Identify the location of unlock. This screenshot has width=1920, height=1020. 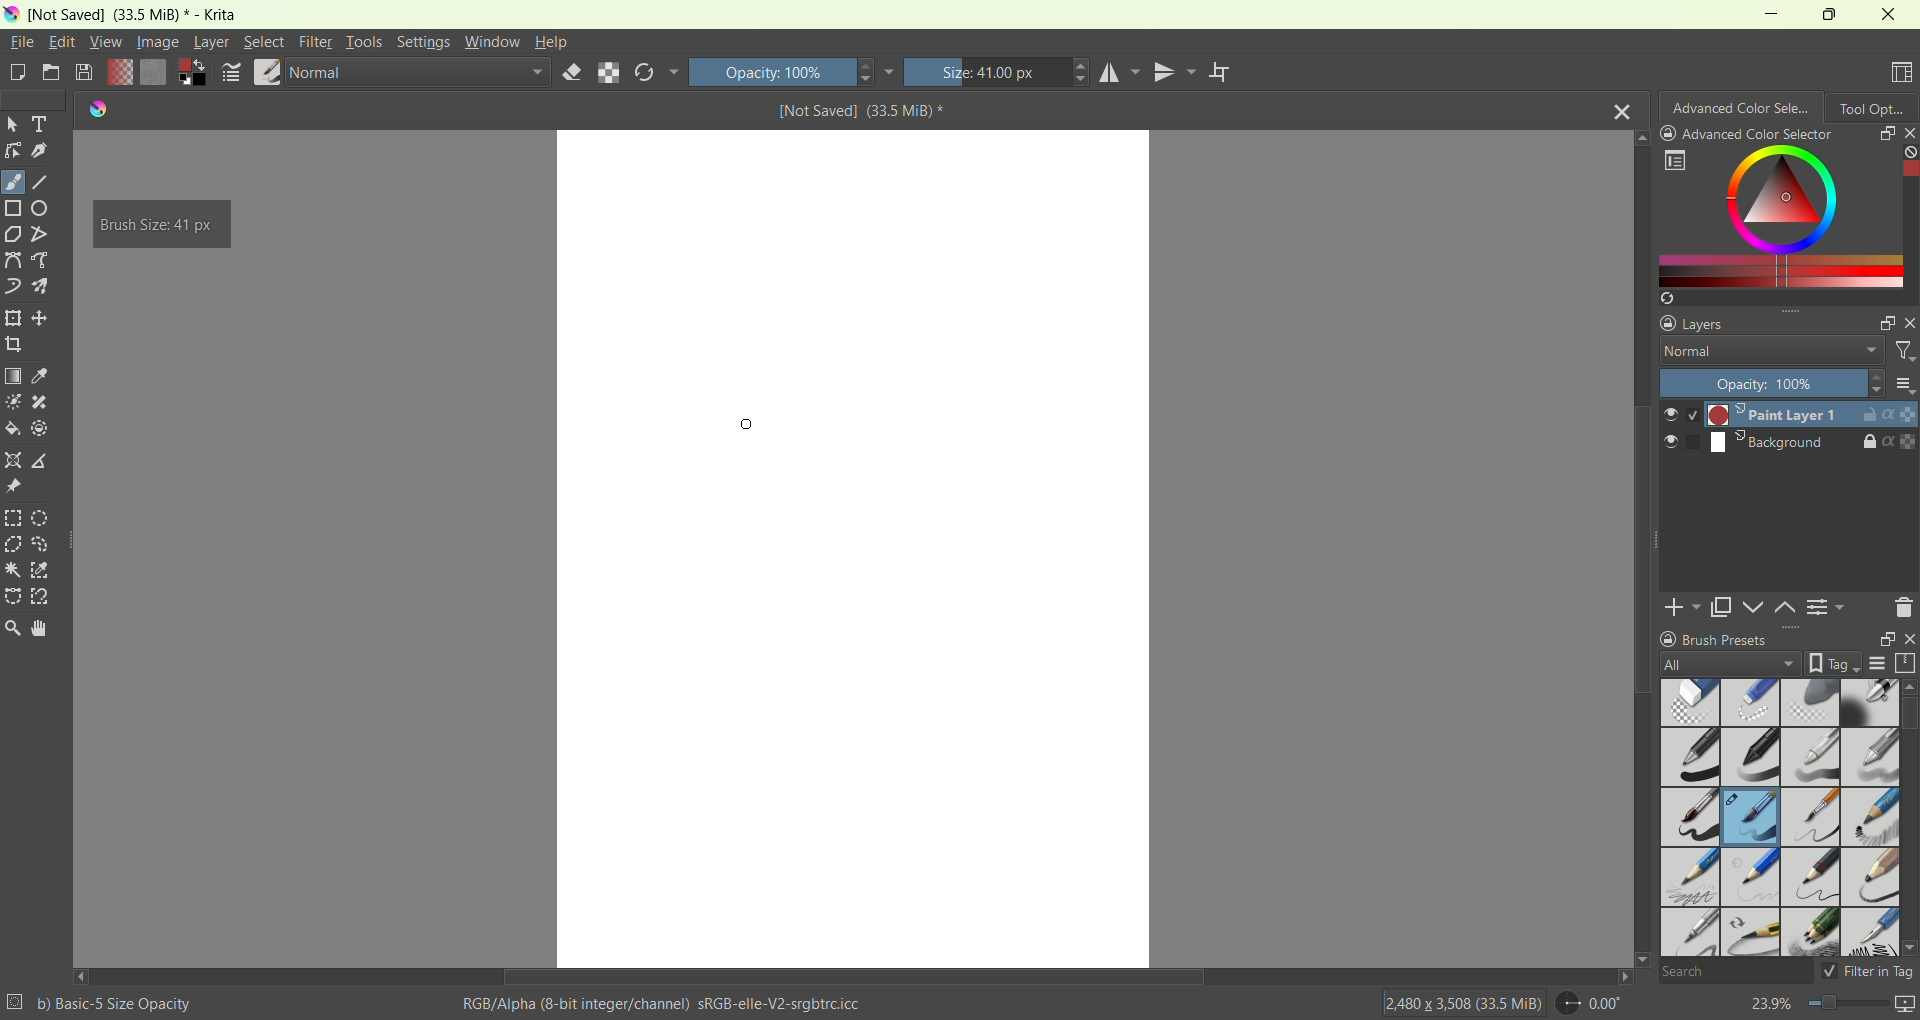
(1866, 416).